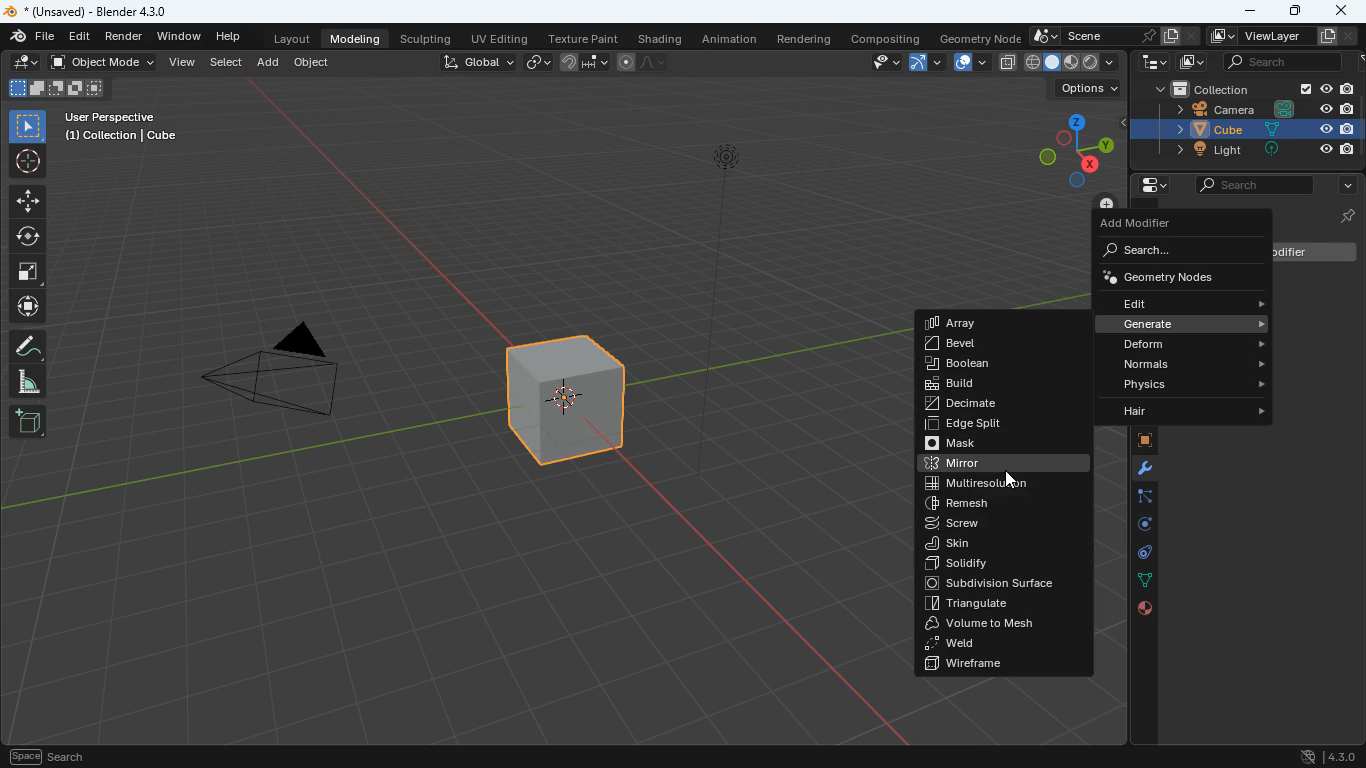  I want to click on aim, so click(29, 162).